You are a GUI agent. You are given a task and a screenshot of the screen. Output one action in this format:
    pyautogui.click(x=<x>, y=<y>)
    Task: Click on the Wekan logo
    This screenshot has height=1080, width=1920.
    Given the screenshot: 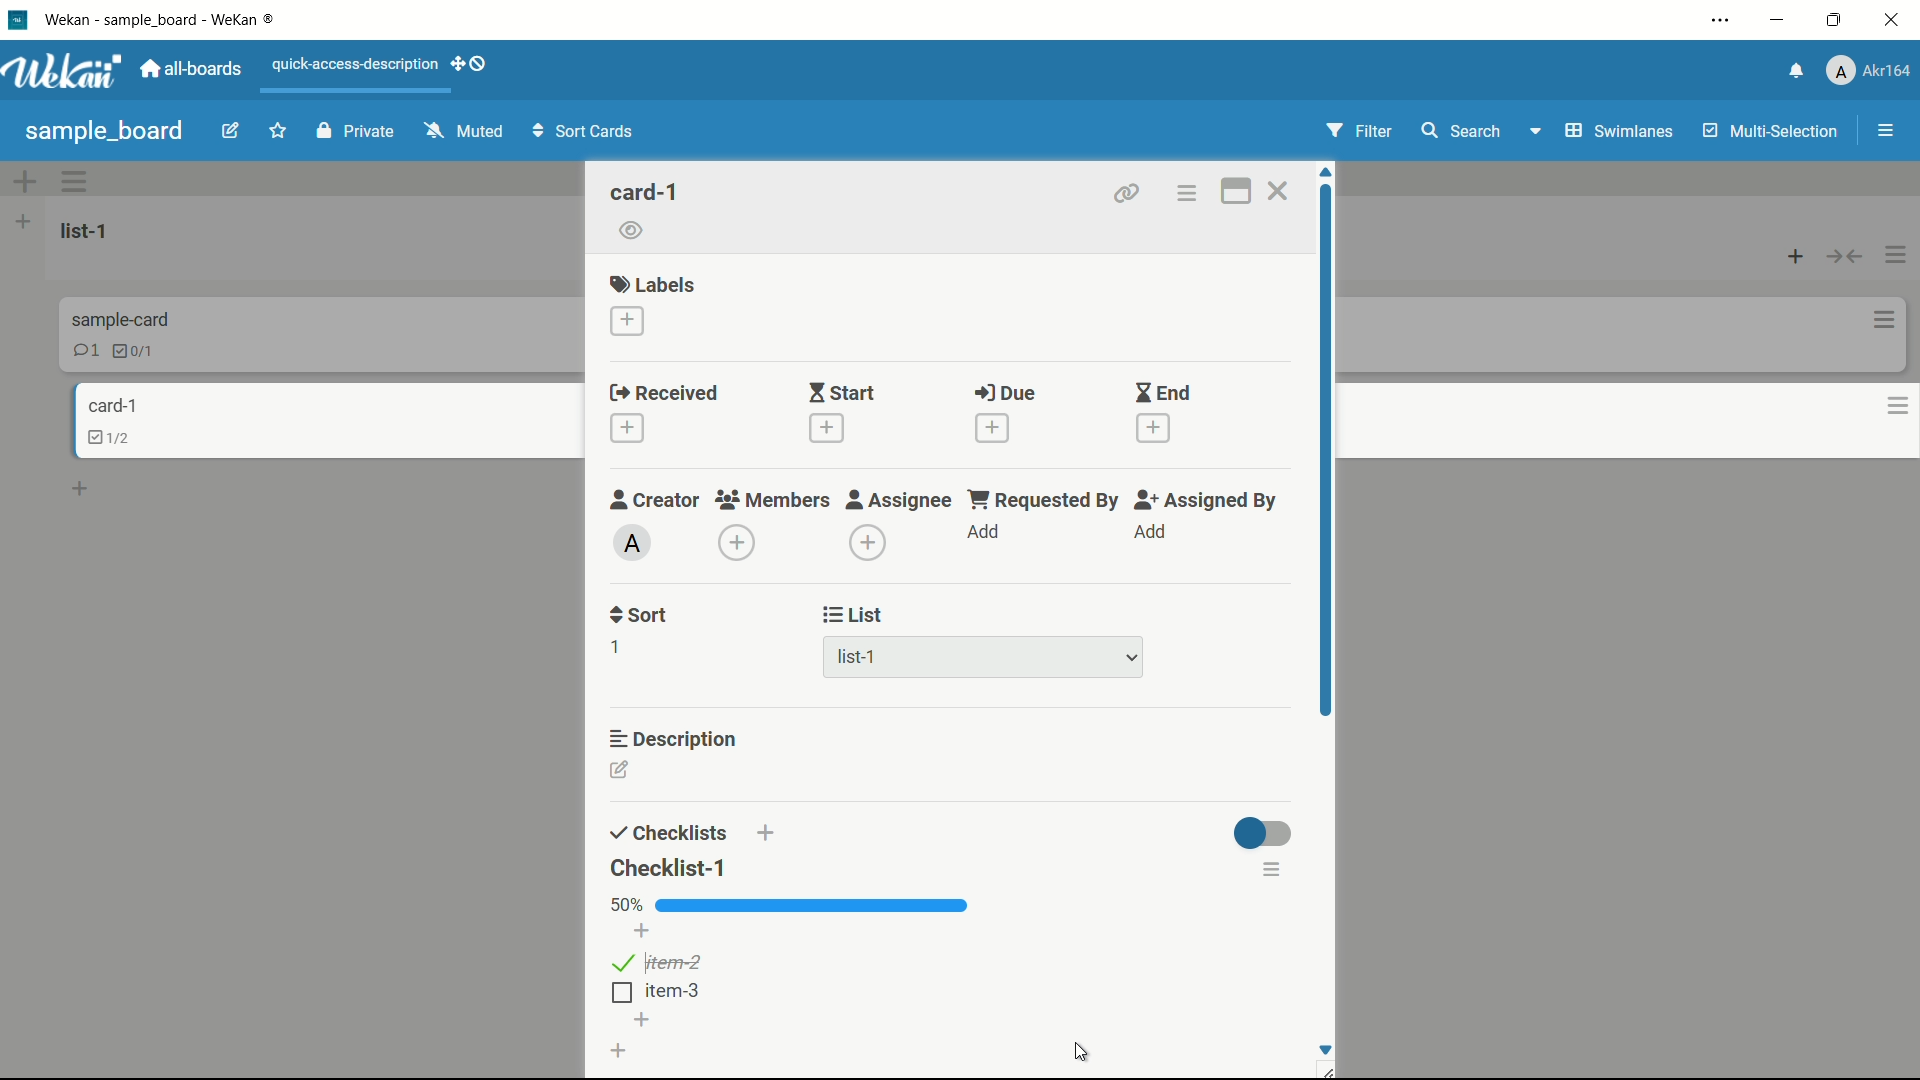 What is the action you would take?
    pyautogui.click(x=62, y=71)
    